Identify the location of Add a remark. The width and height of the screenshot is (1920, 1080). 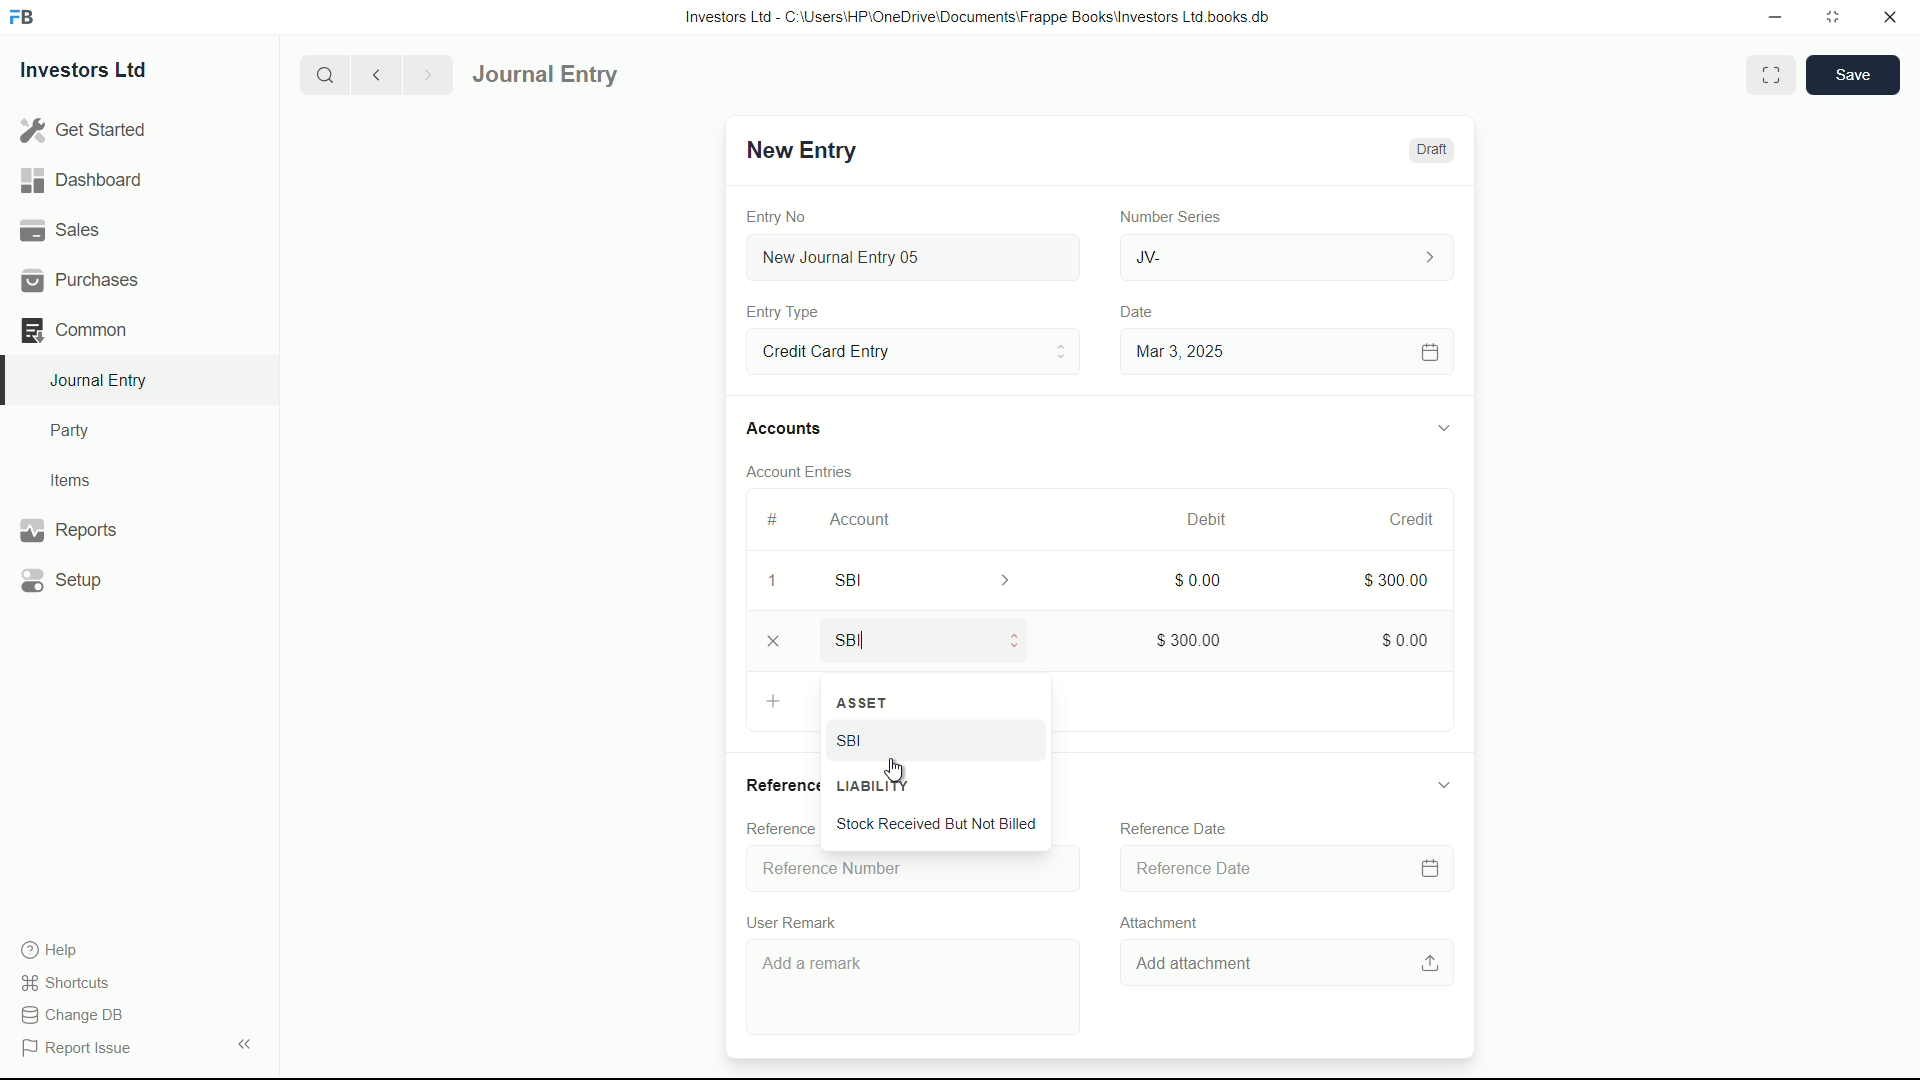
(917, 991).